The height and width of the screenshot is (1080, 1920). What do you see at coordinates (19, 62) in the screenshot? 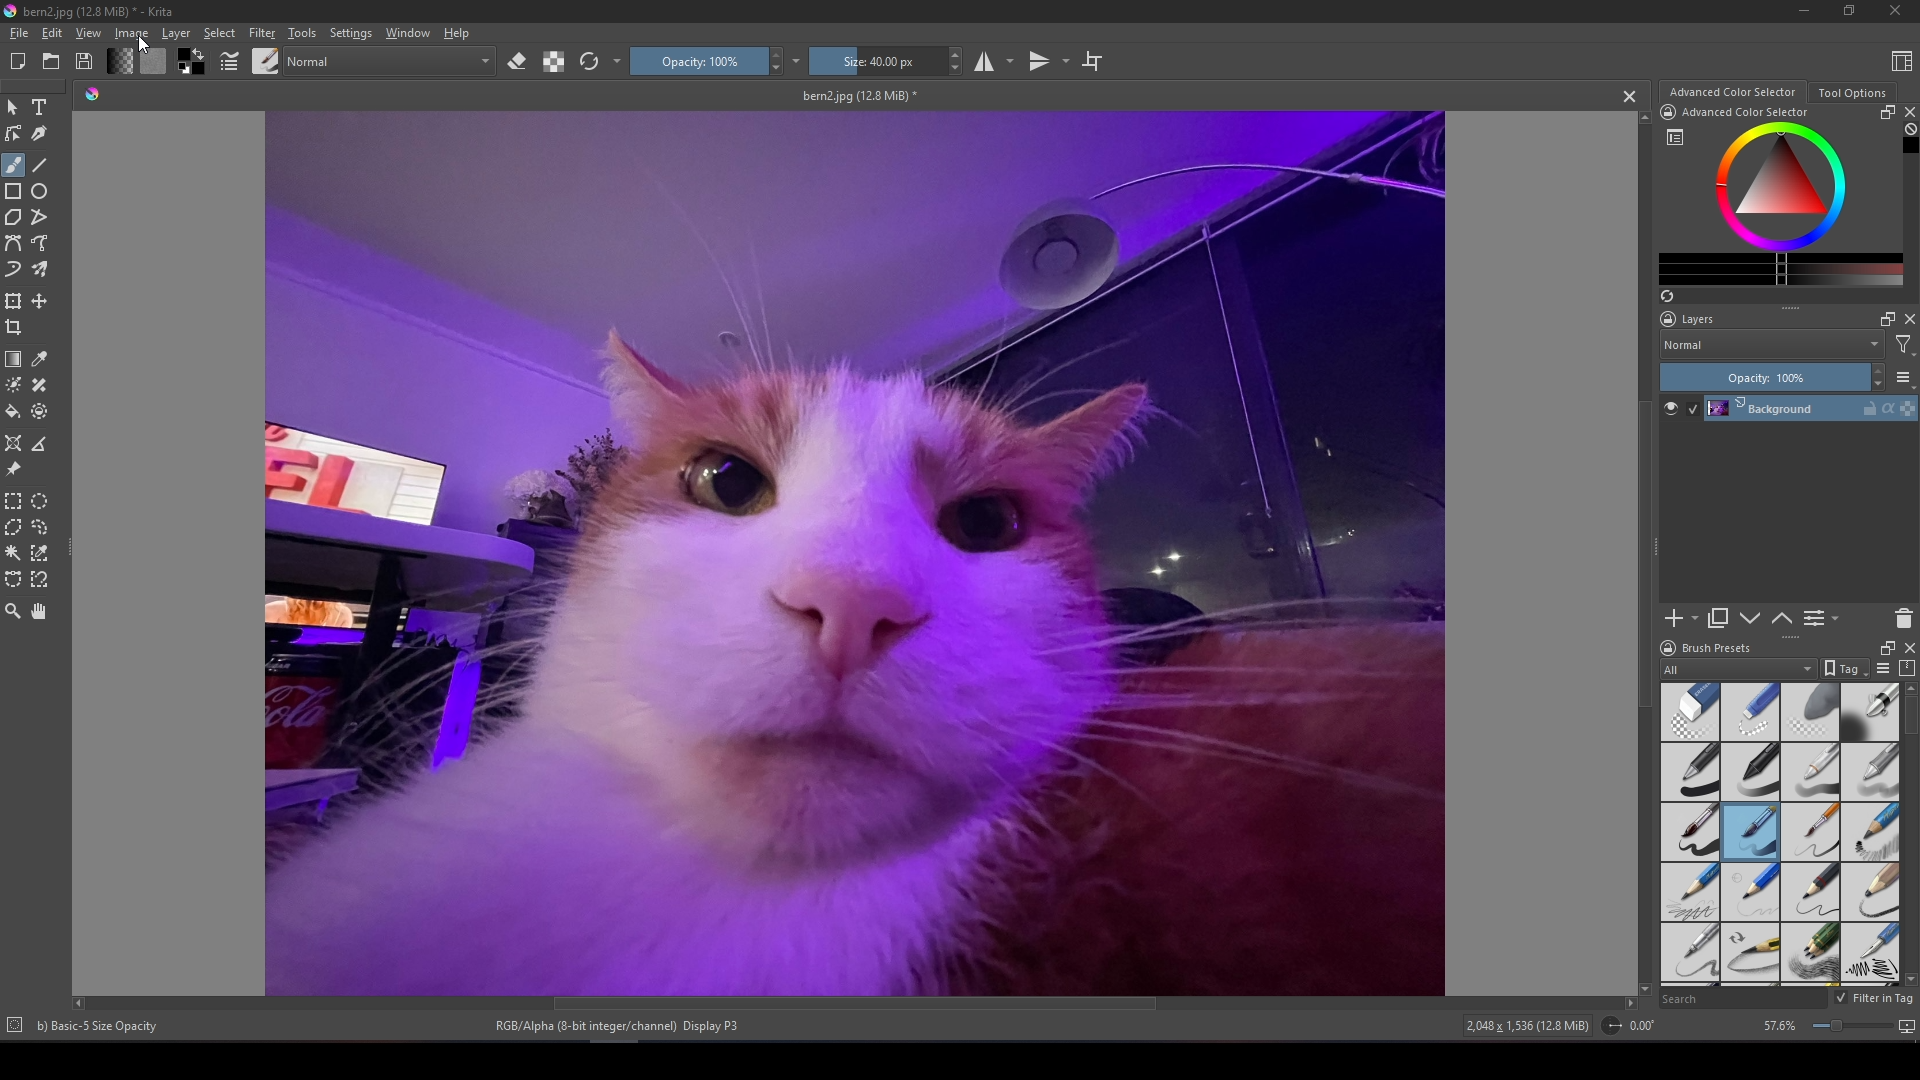
I see `Create new document` at bounding box center [19, 62].